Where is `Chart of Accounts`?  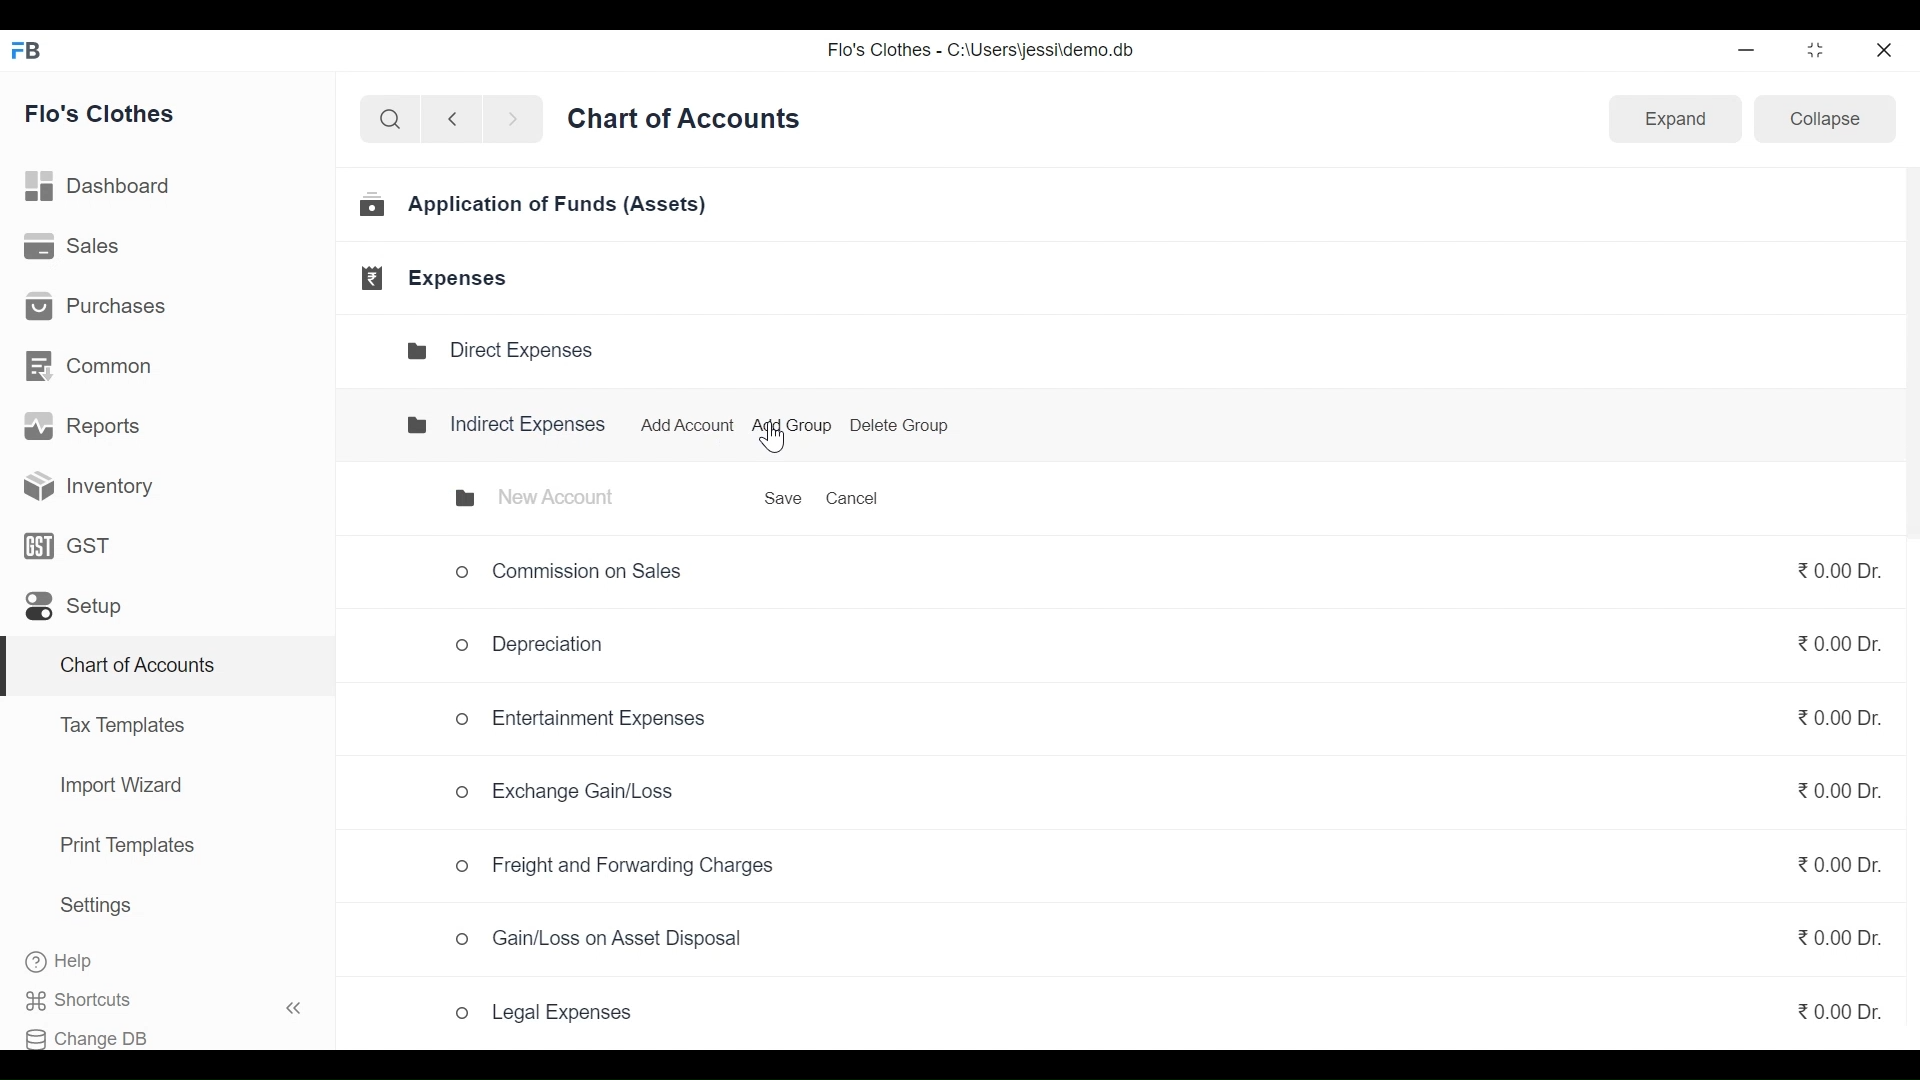
Chart of Accounts is located at coordinates (688, 125).